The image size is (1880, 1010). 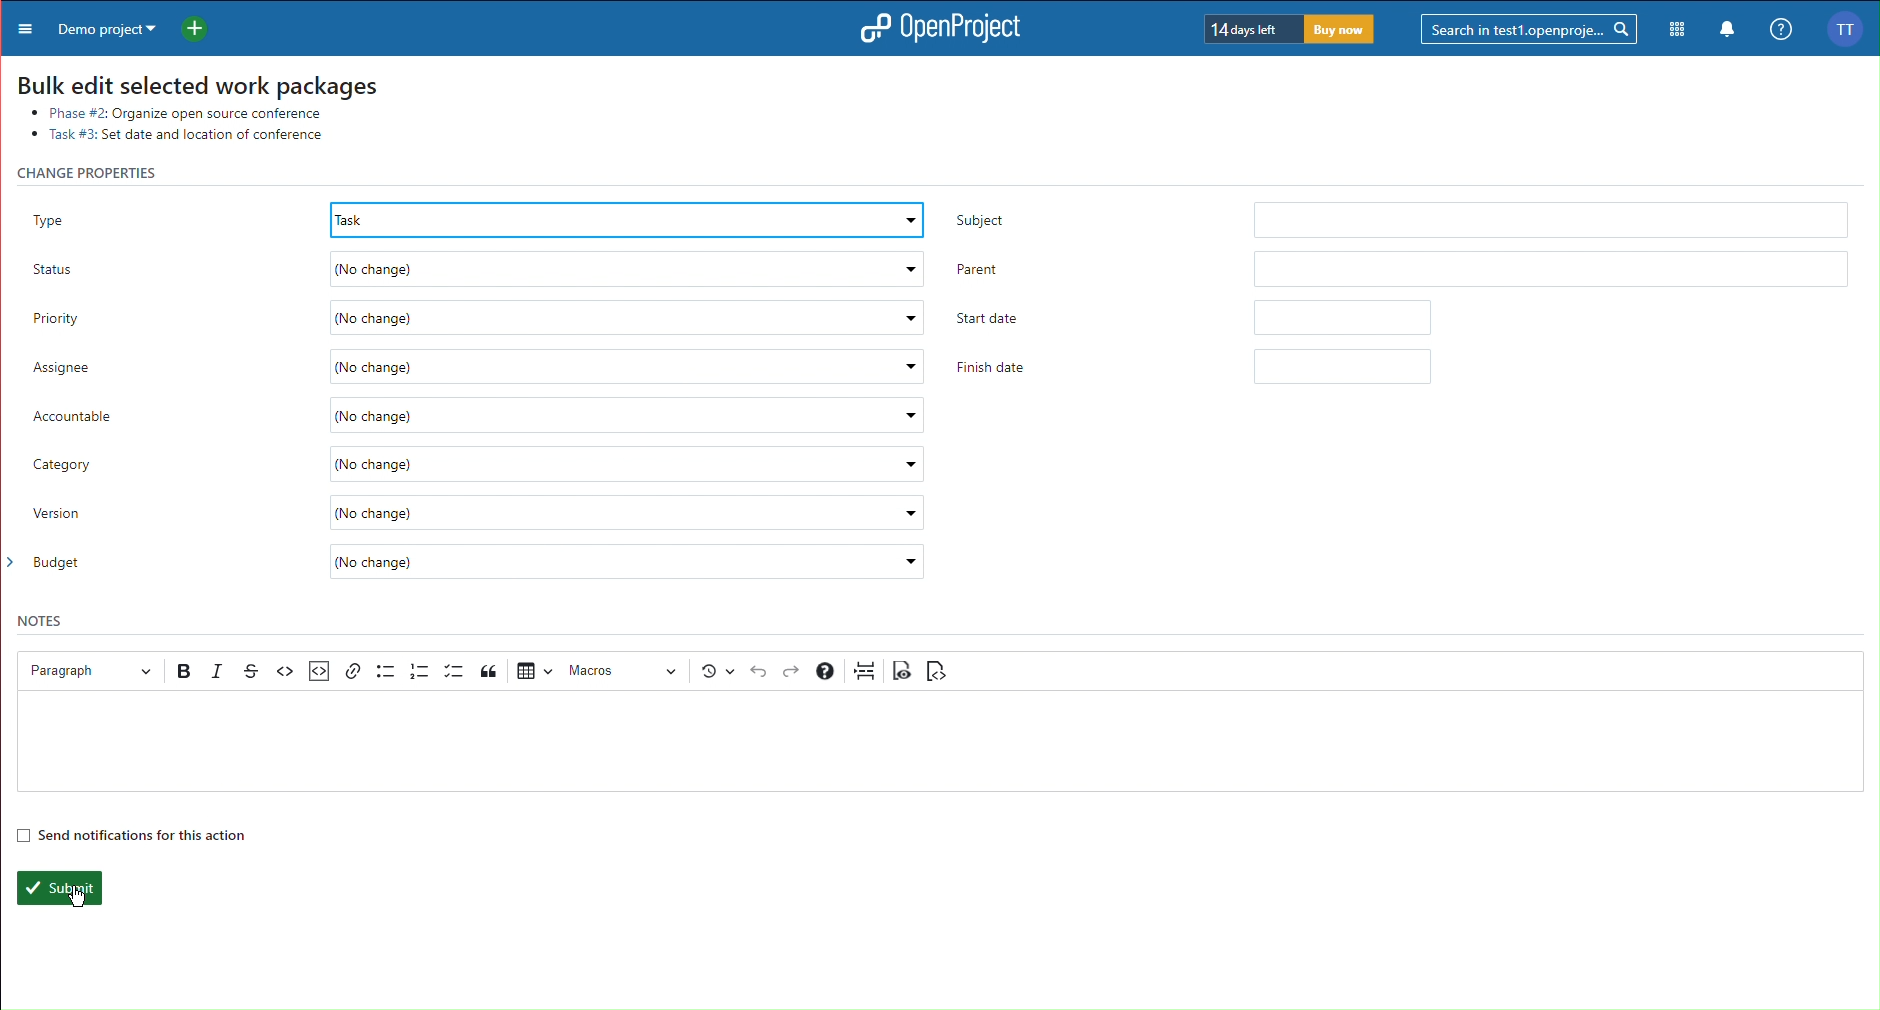 What do you see at coordinates (825, 671) in the screenshot?
I see `Help` at bounding box center [825, 671].